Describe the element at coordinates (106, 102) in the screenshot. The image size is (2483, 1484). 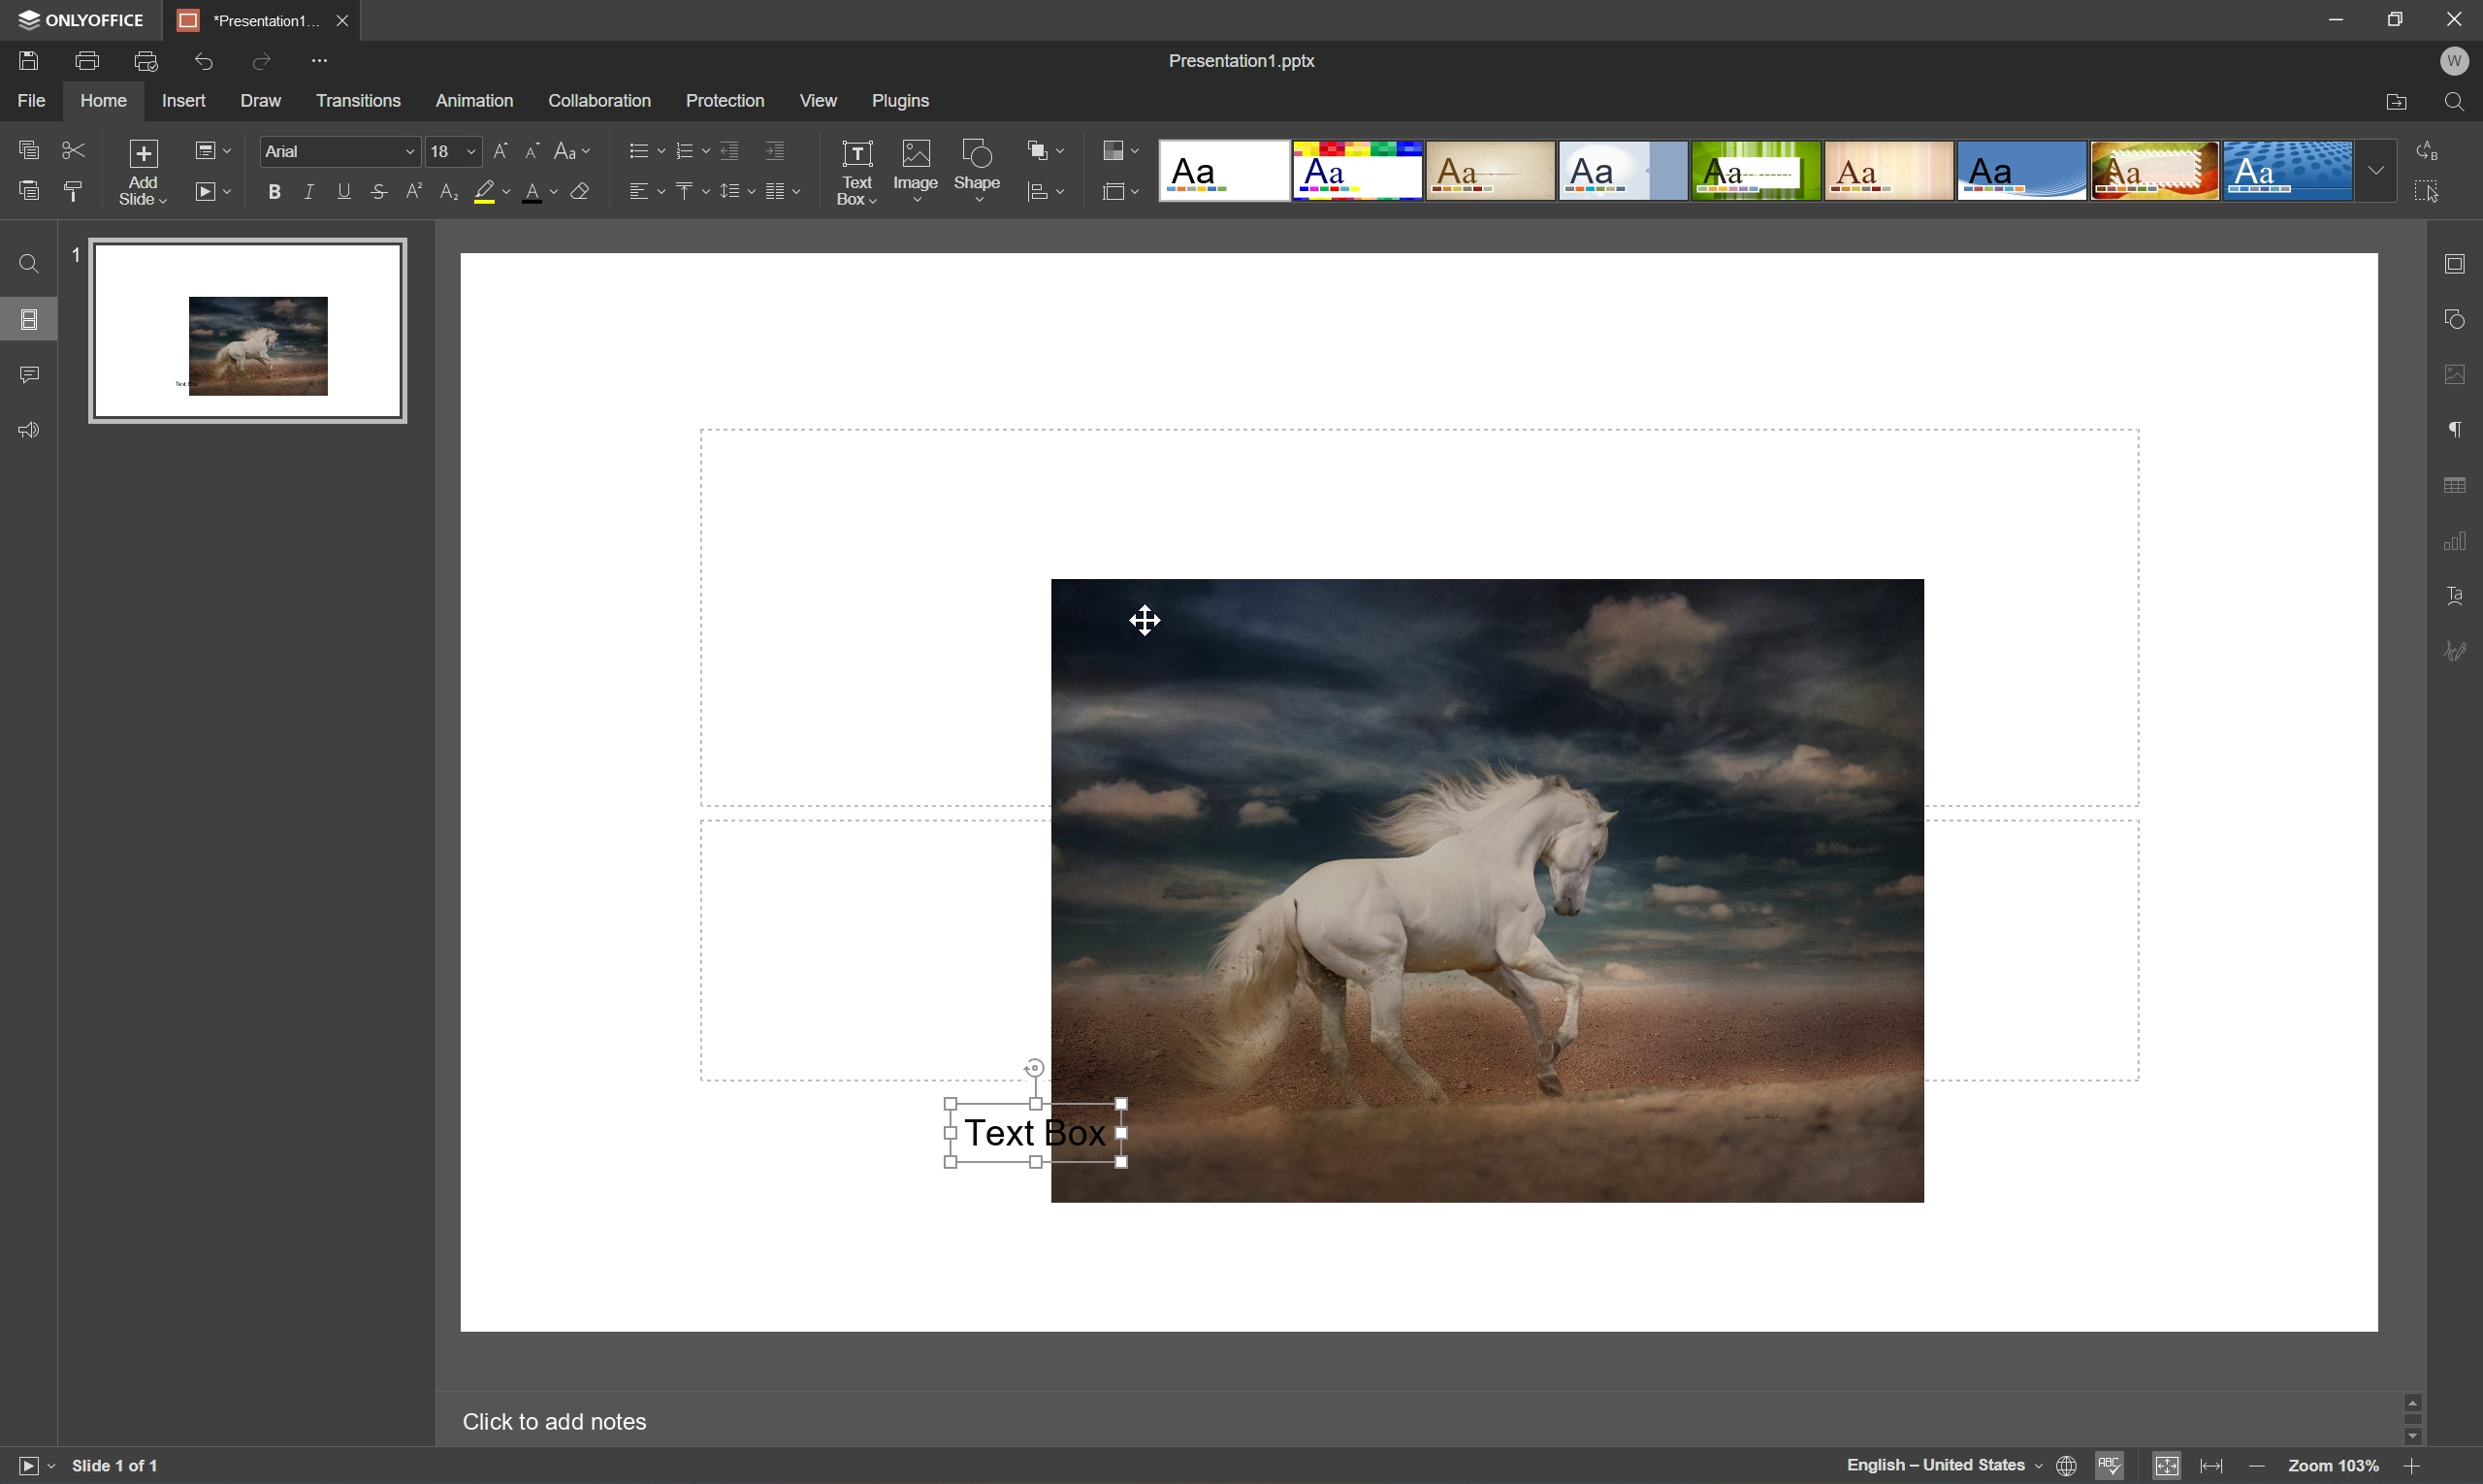
I see `Home` at that location.